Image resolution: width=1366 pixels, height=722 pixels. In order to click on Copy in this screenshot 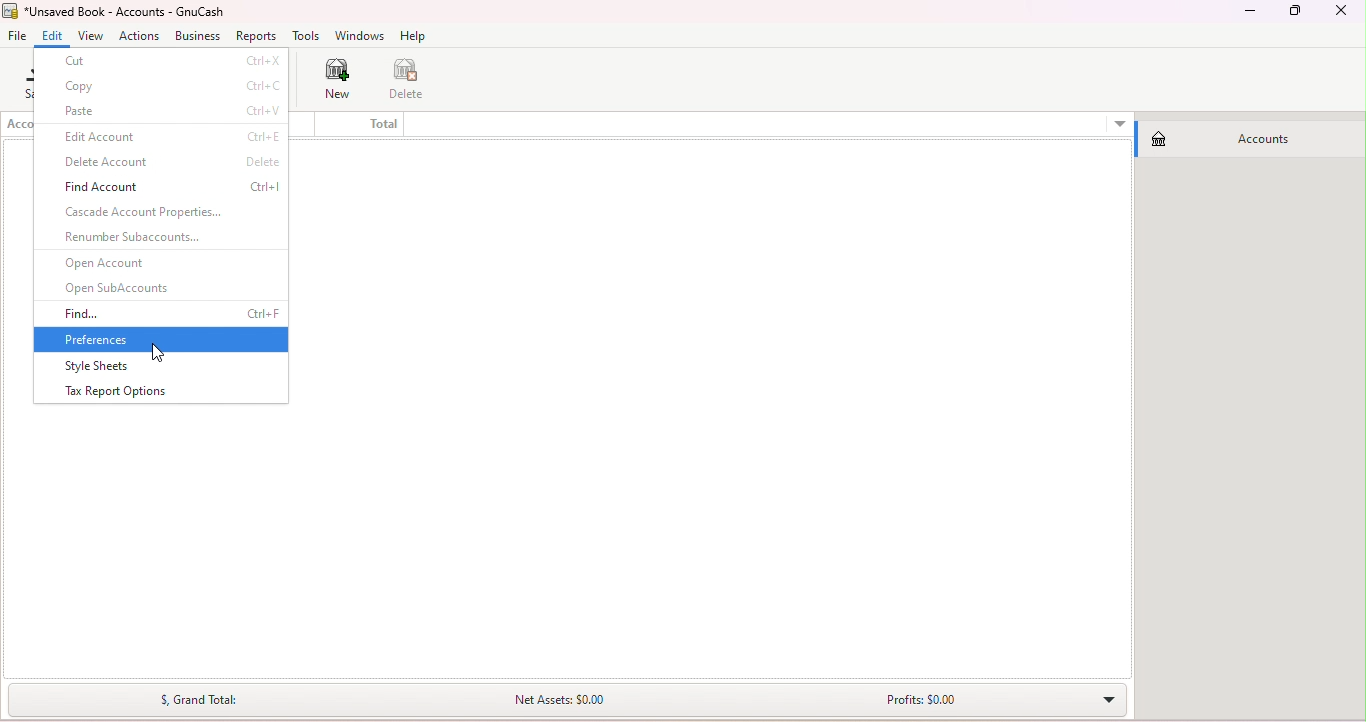, I will do `click(167, 84)`.